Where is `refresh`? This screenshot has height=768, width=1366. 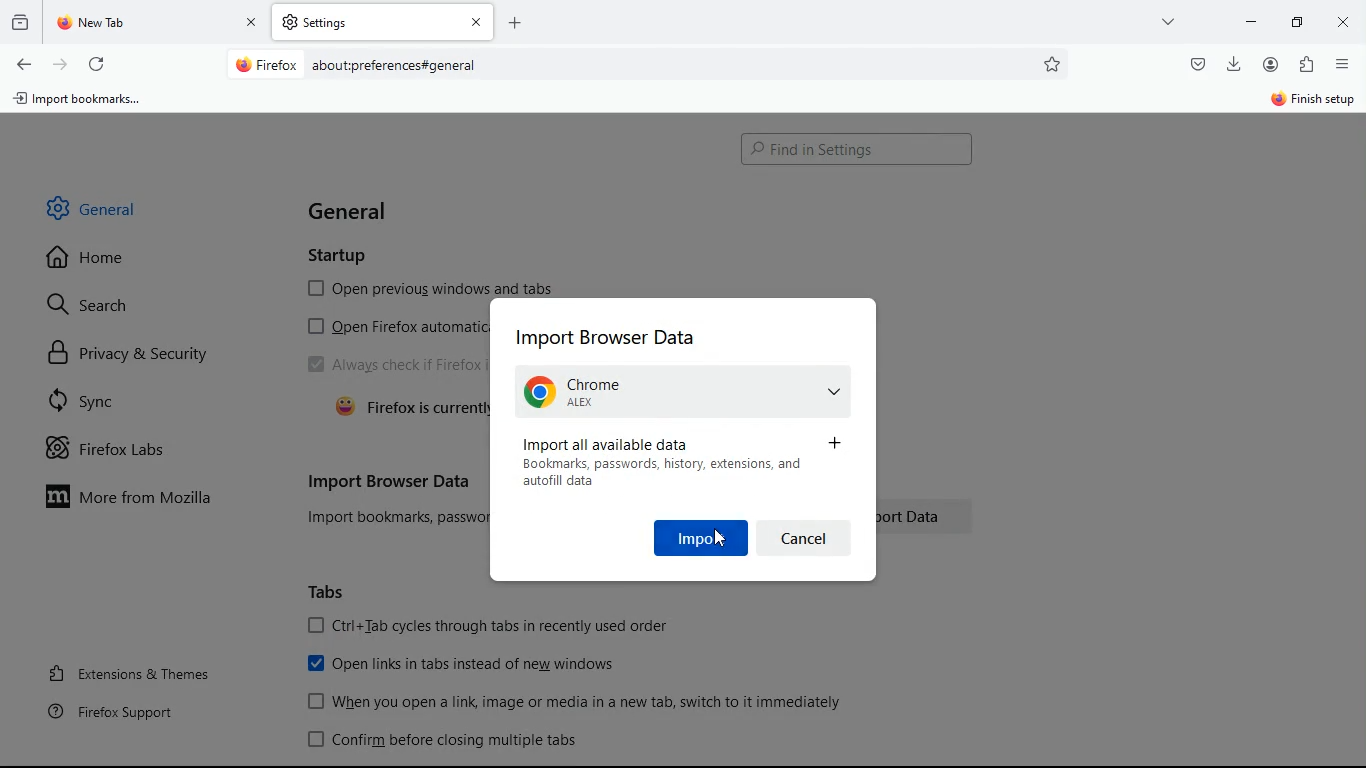 refresh is located at coordinates (99, 66).